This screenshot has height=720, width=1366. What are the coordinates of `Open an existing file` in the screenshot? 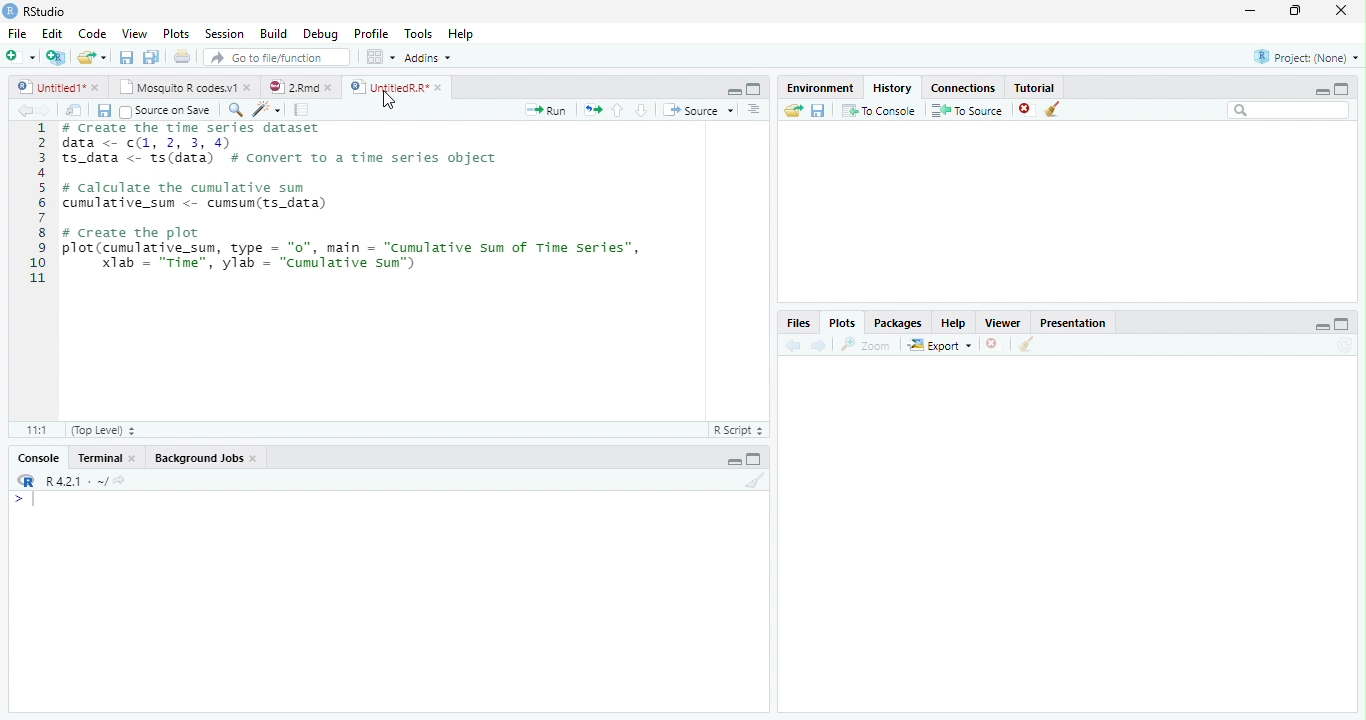 It's located at (94, 57).